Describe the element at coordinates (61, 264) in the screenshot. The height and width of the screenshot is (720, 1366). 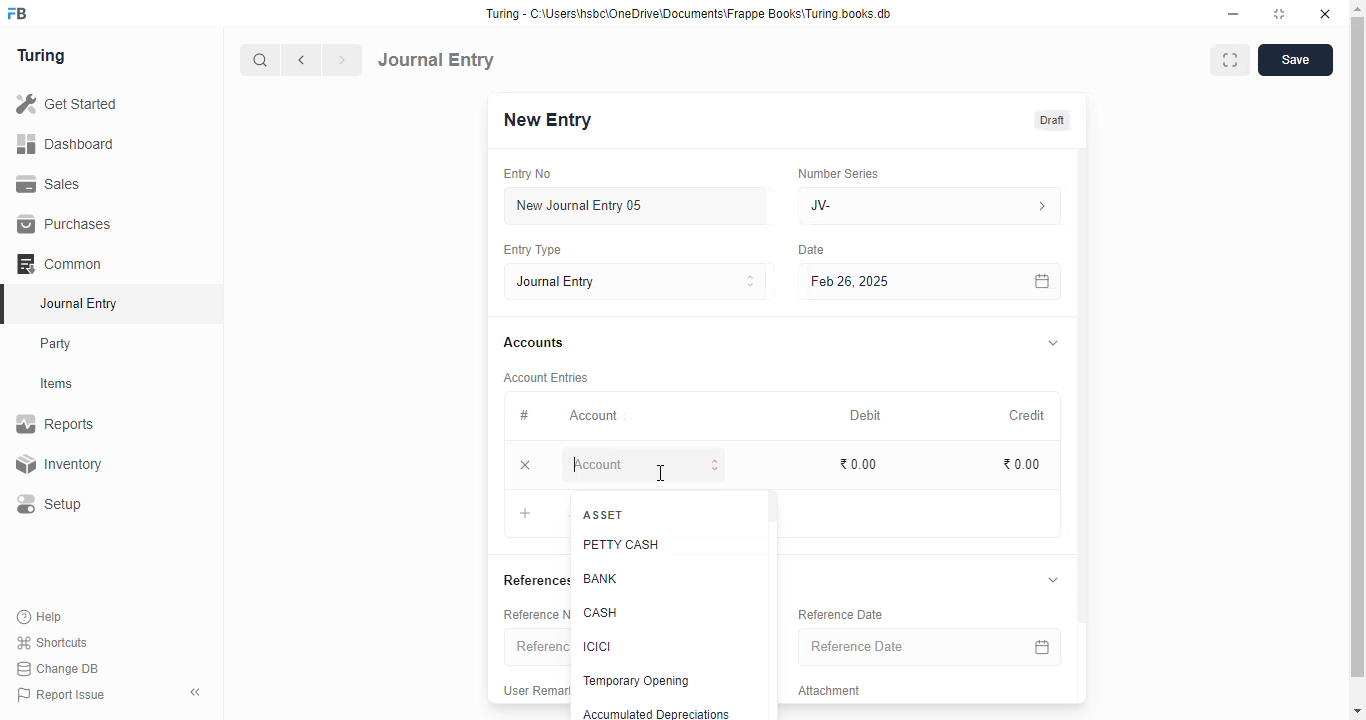
I see `common` at that location.